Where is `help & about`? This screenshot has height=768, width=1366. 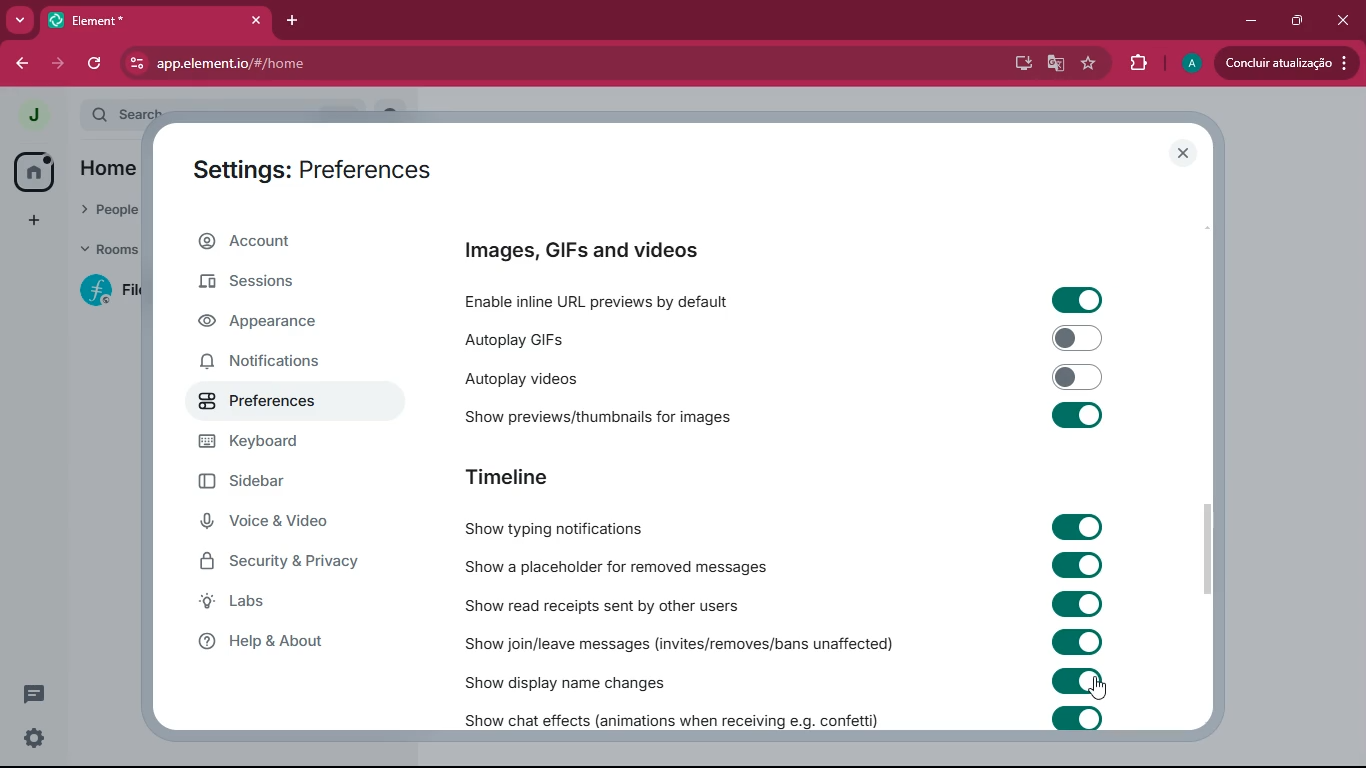 help & about is located at coordinates (273, 643).